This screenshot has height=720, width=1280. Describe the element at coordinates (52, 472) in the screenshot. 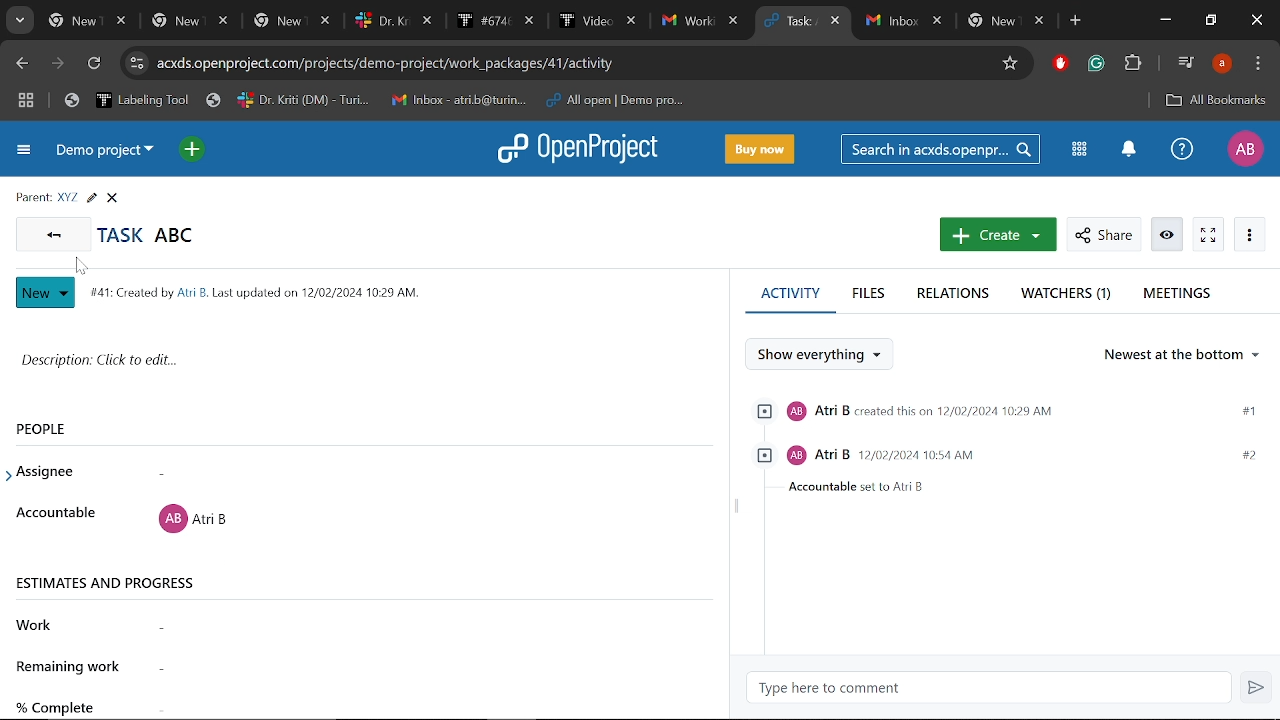

I see `Assignee` at that location.